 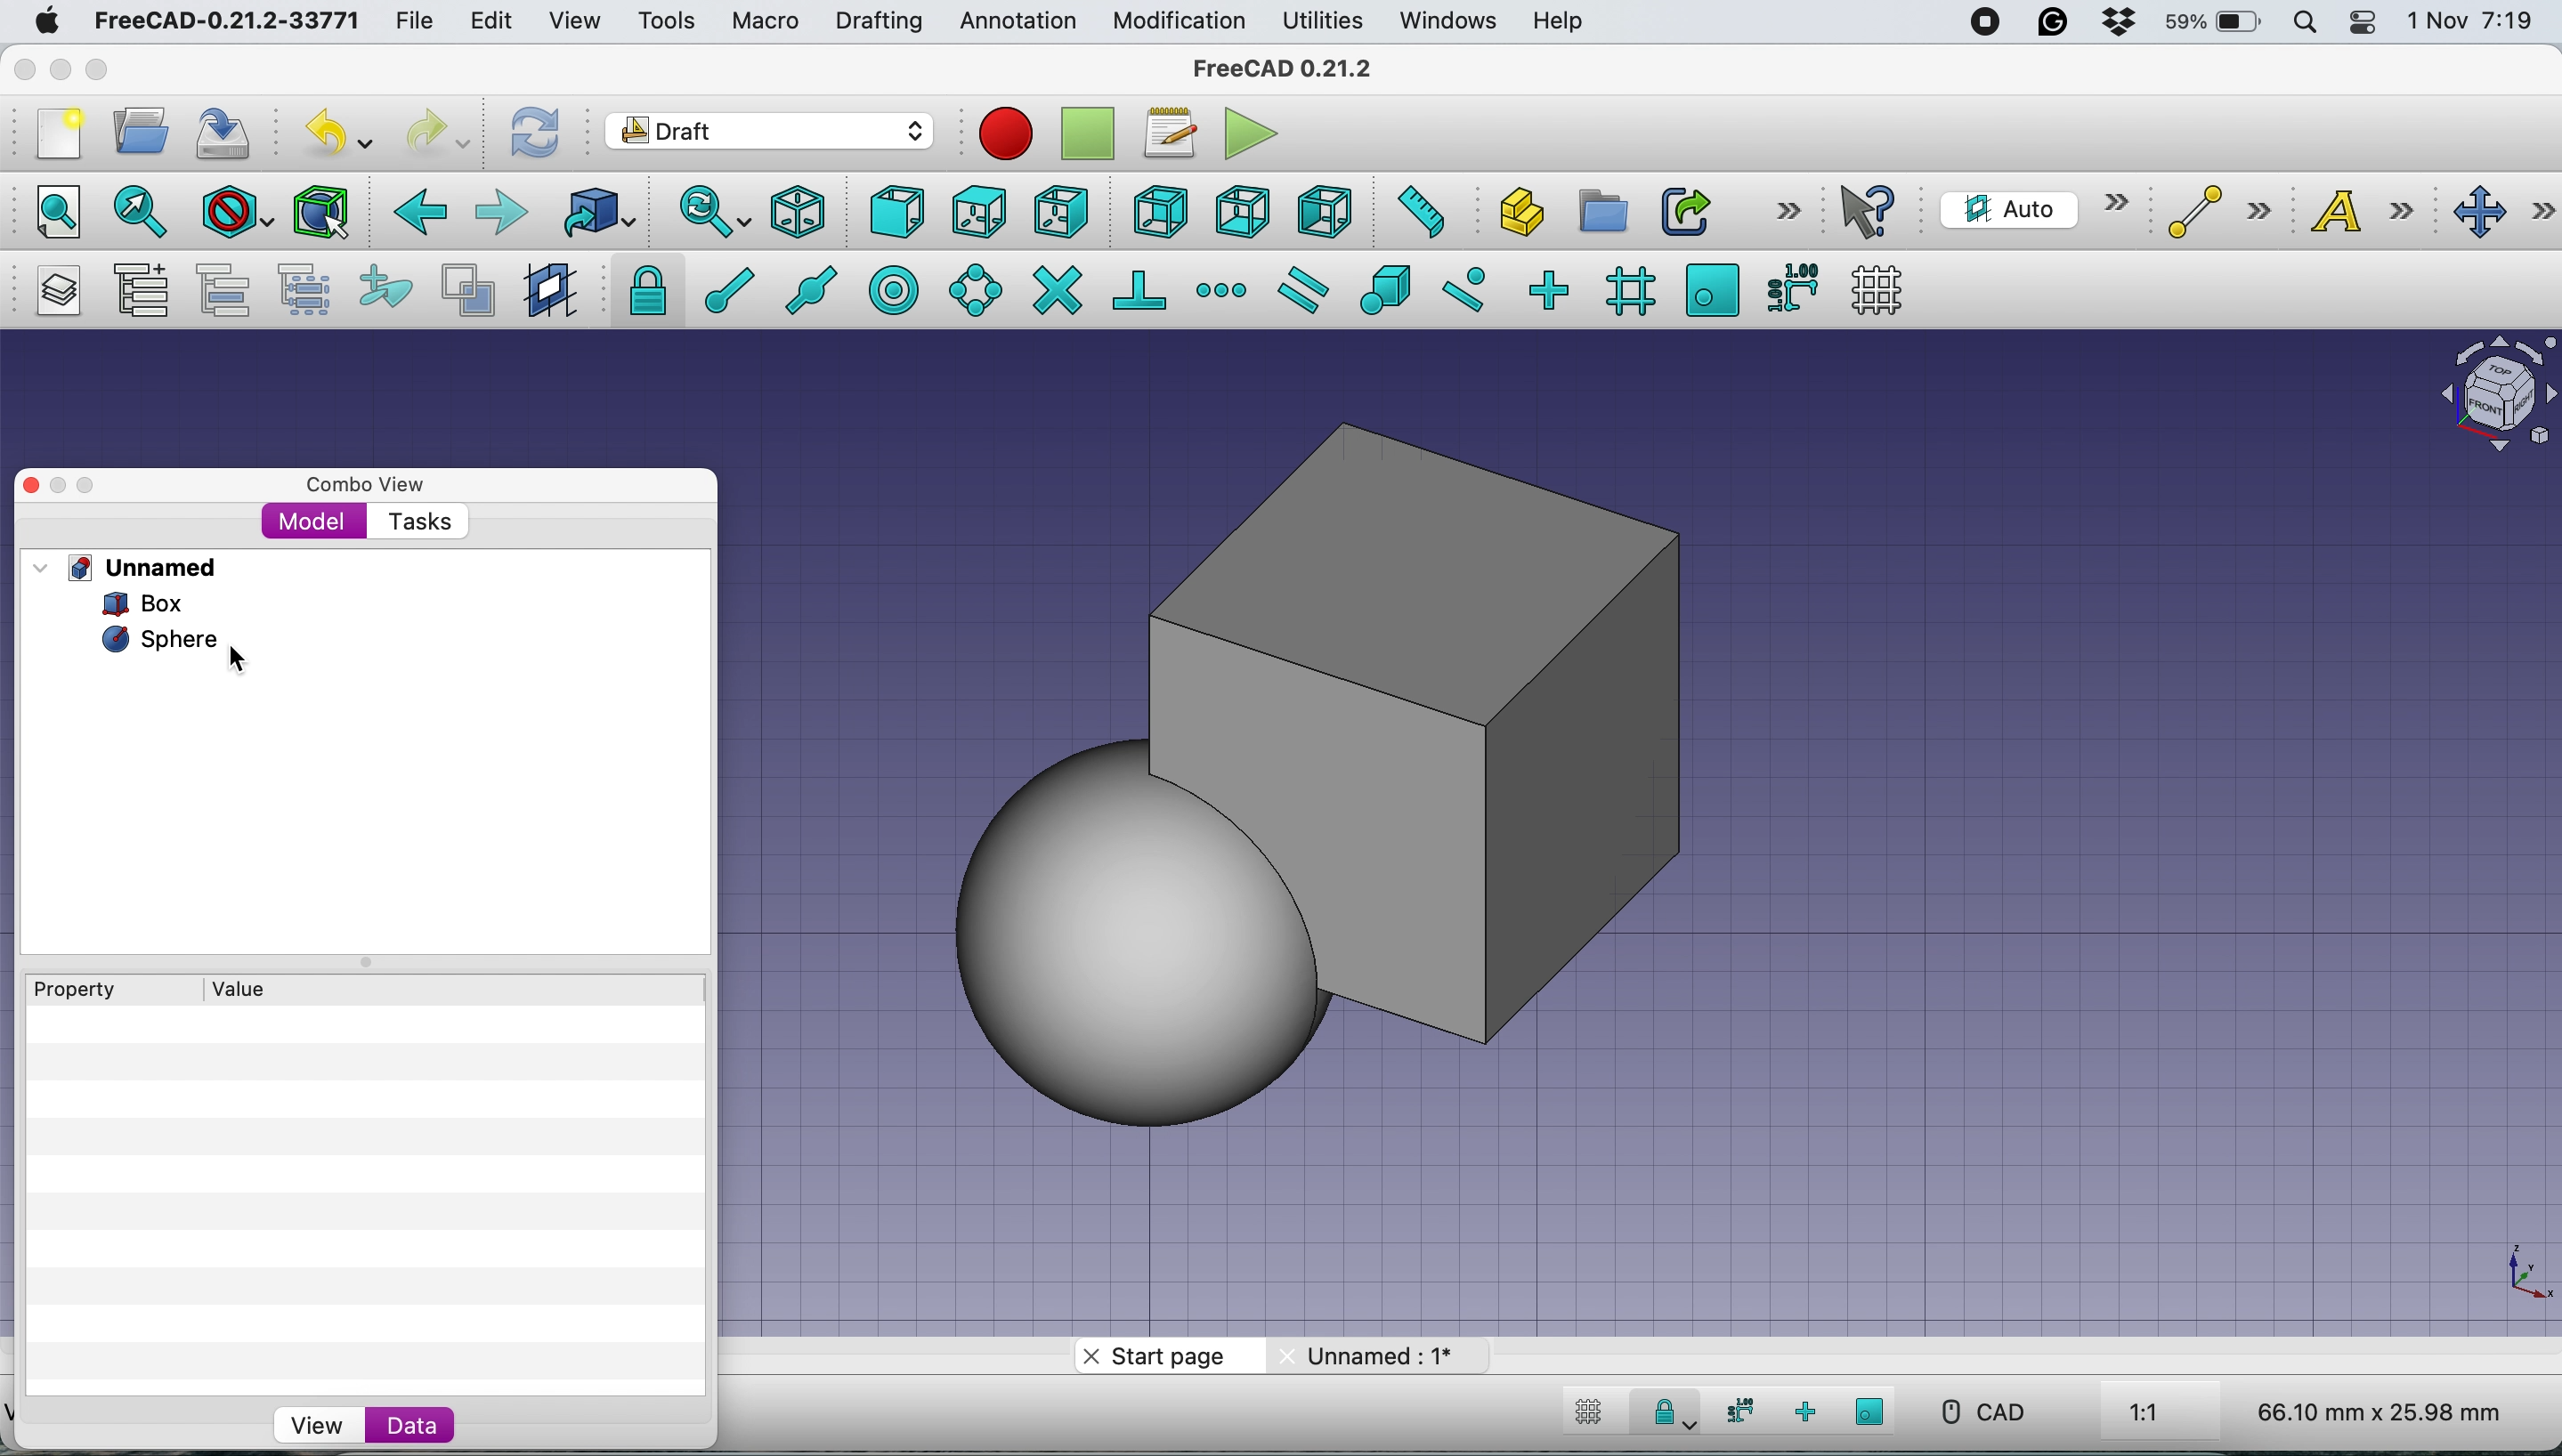 What do you see at coordinates (52, 291) in the screenshot?
I see `manage layers` at bounding box center [52, 291].